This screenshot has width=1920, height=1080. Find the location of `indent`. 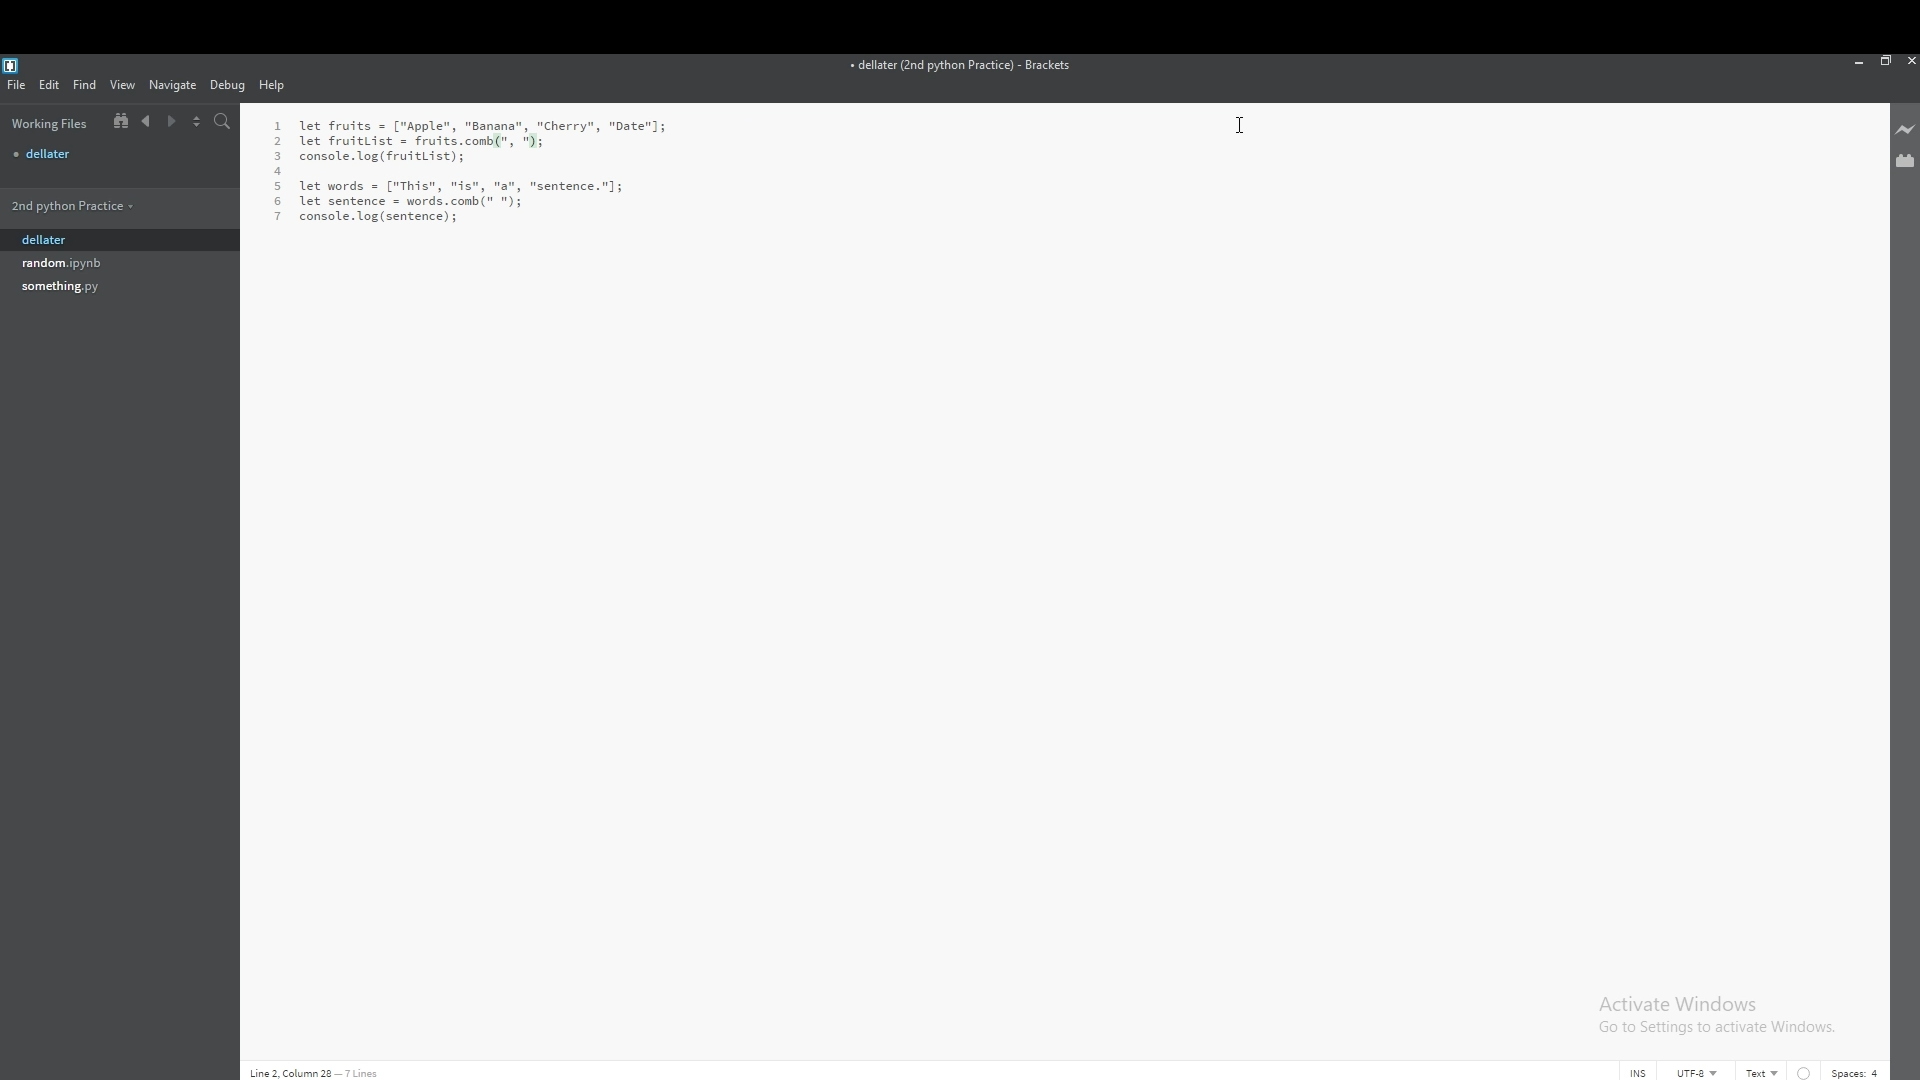

indent is located at coordinates (1804, 1072).